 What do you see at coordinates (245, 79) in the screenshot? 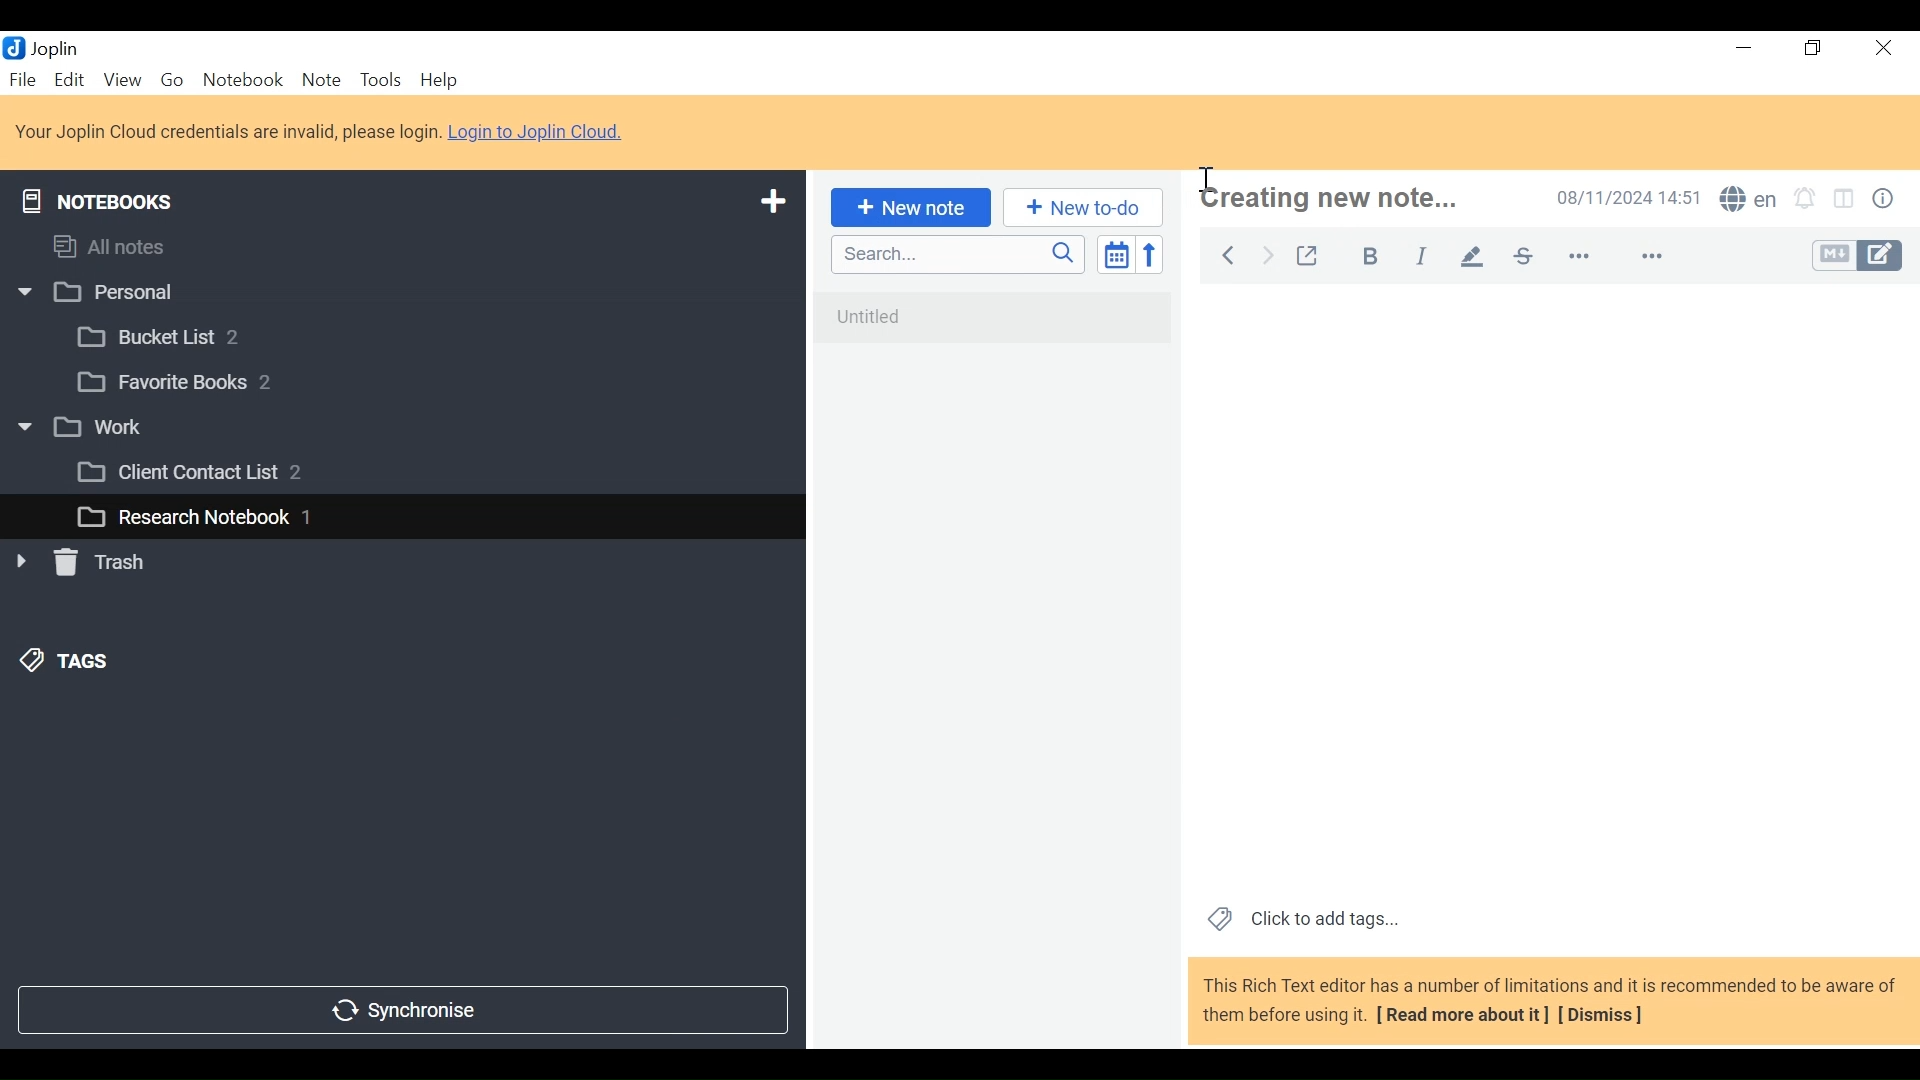
I see `Notebook` at bounding box center [245, 79].